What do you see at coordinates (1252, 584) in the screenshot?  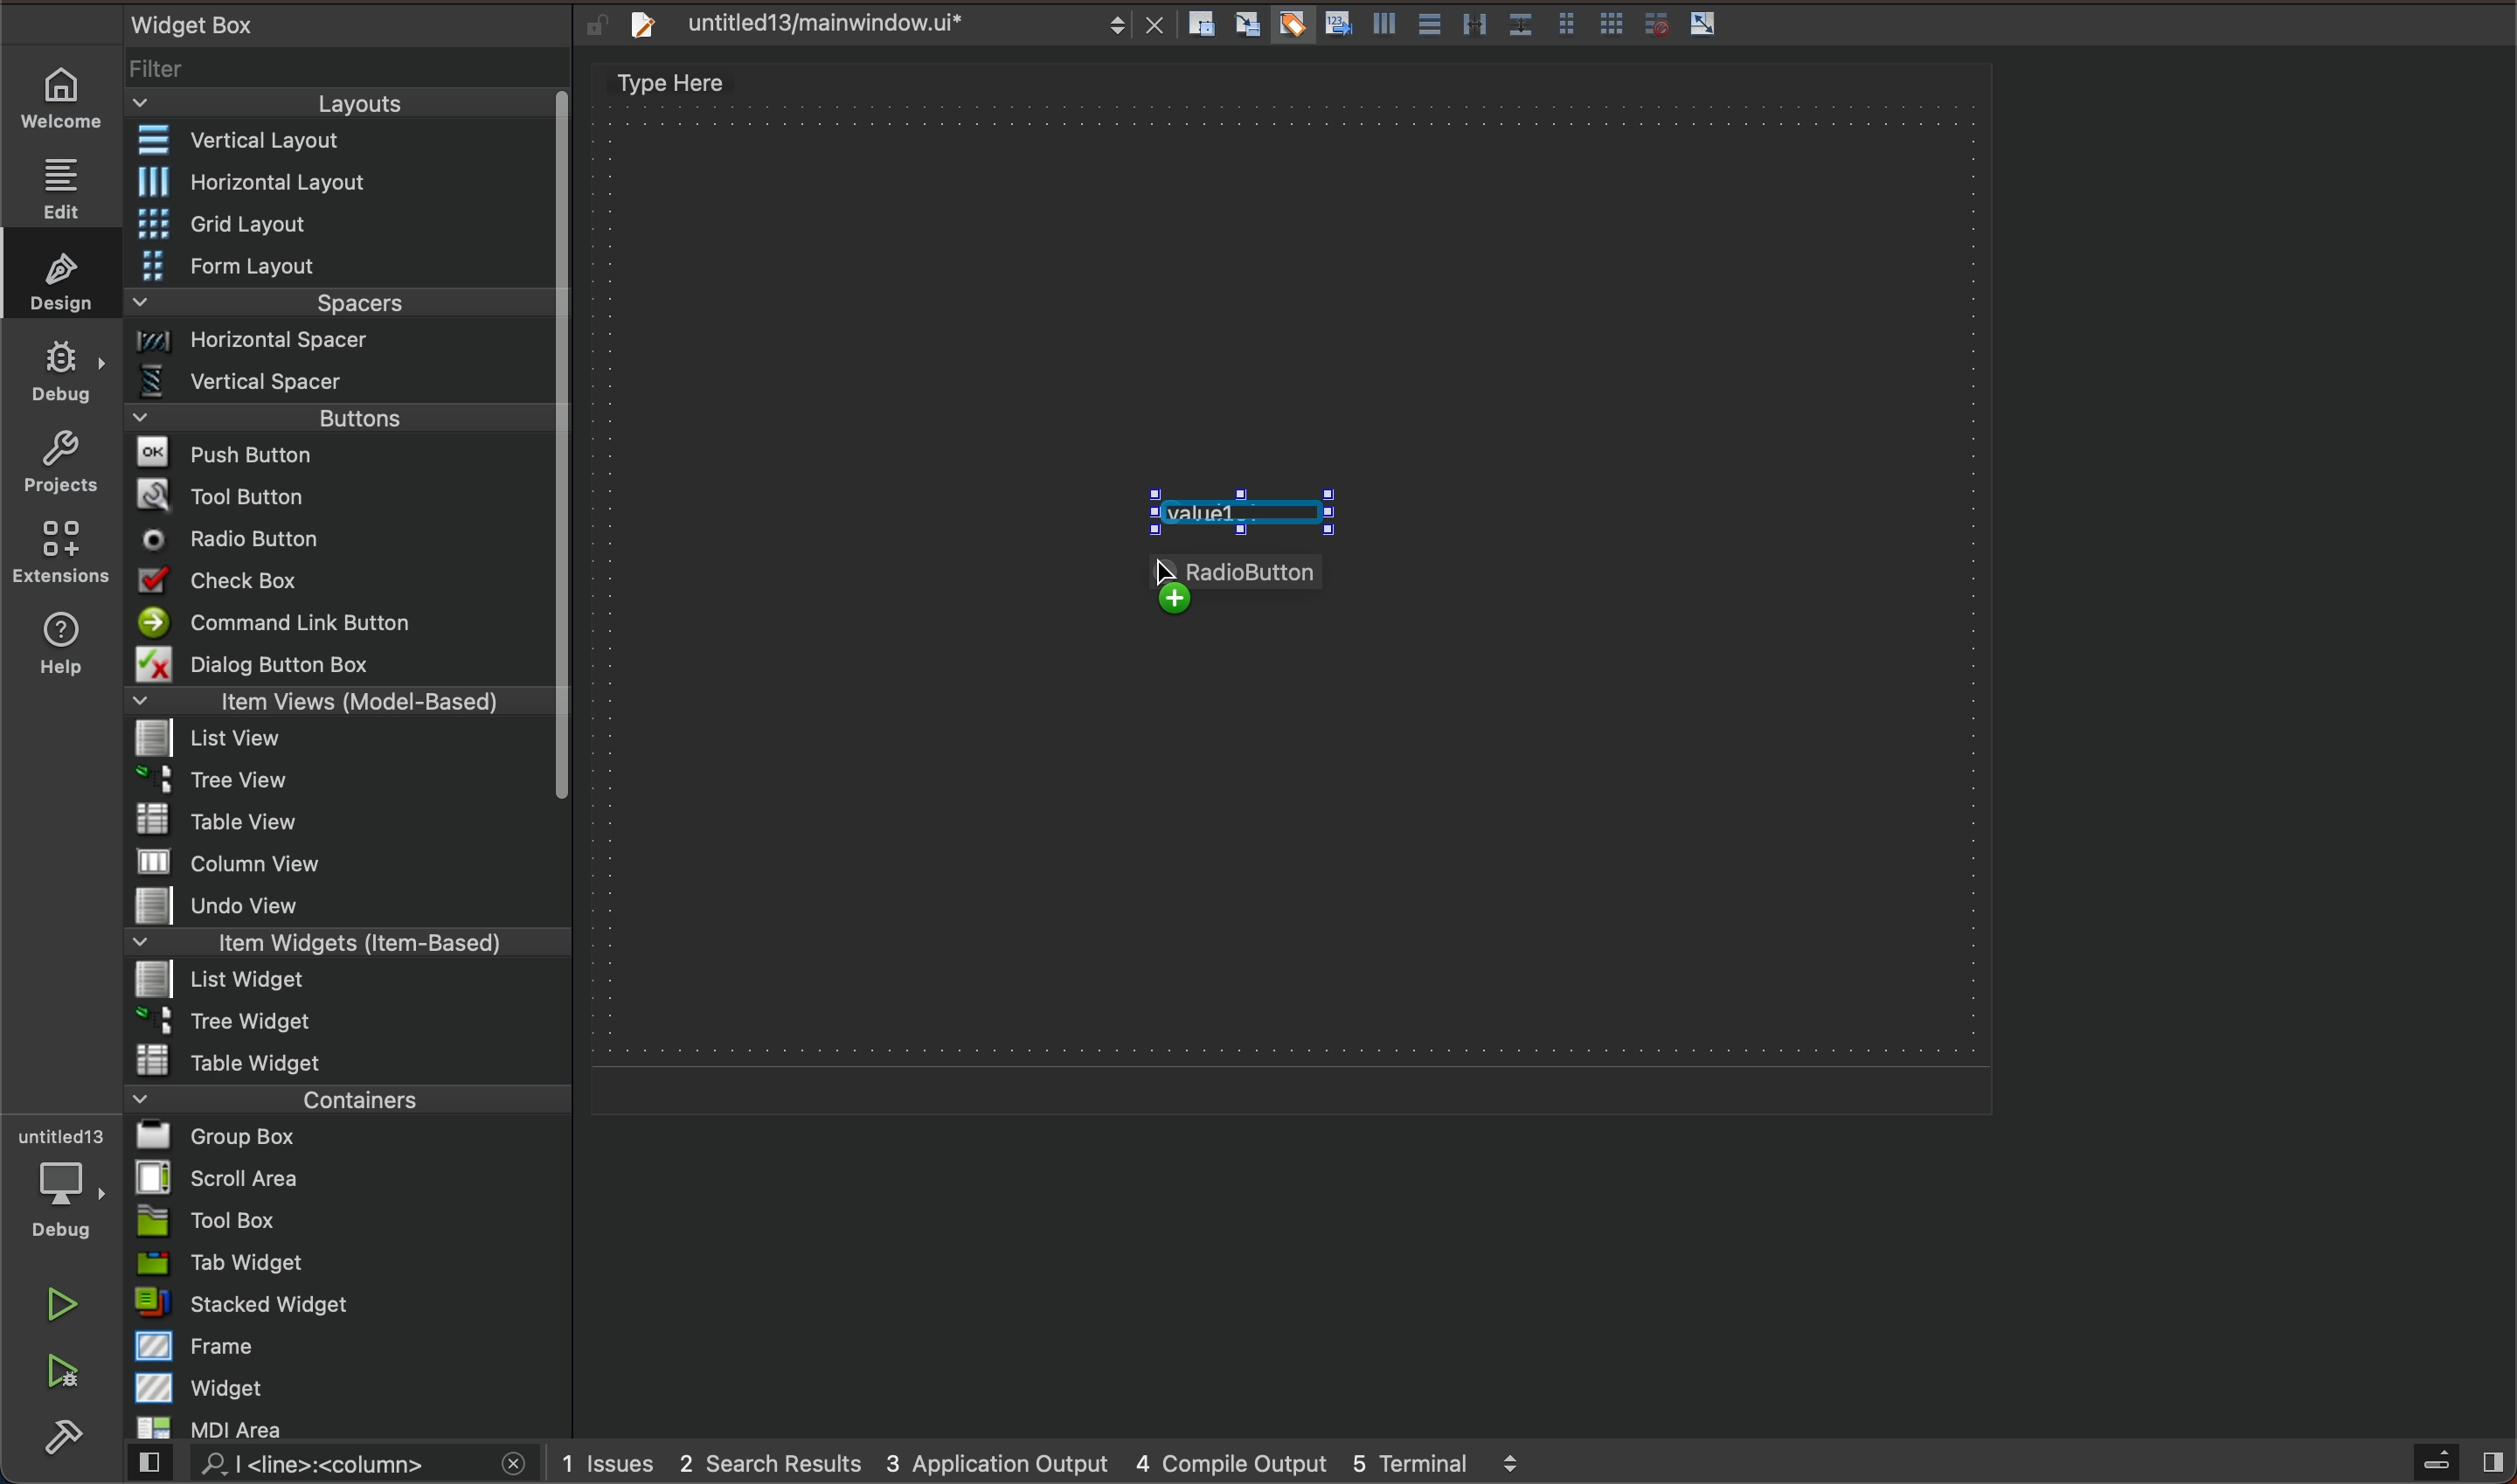 I see `on drag to` at bounding box center [1252, 584].